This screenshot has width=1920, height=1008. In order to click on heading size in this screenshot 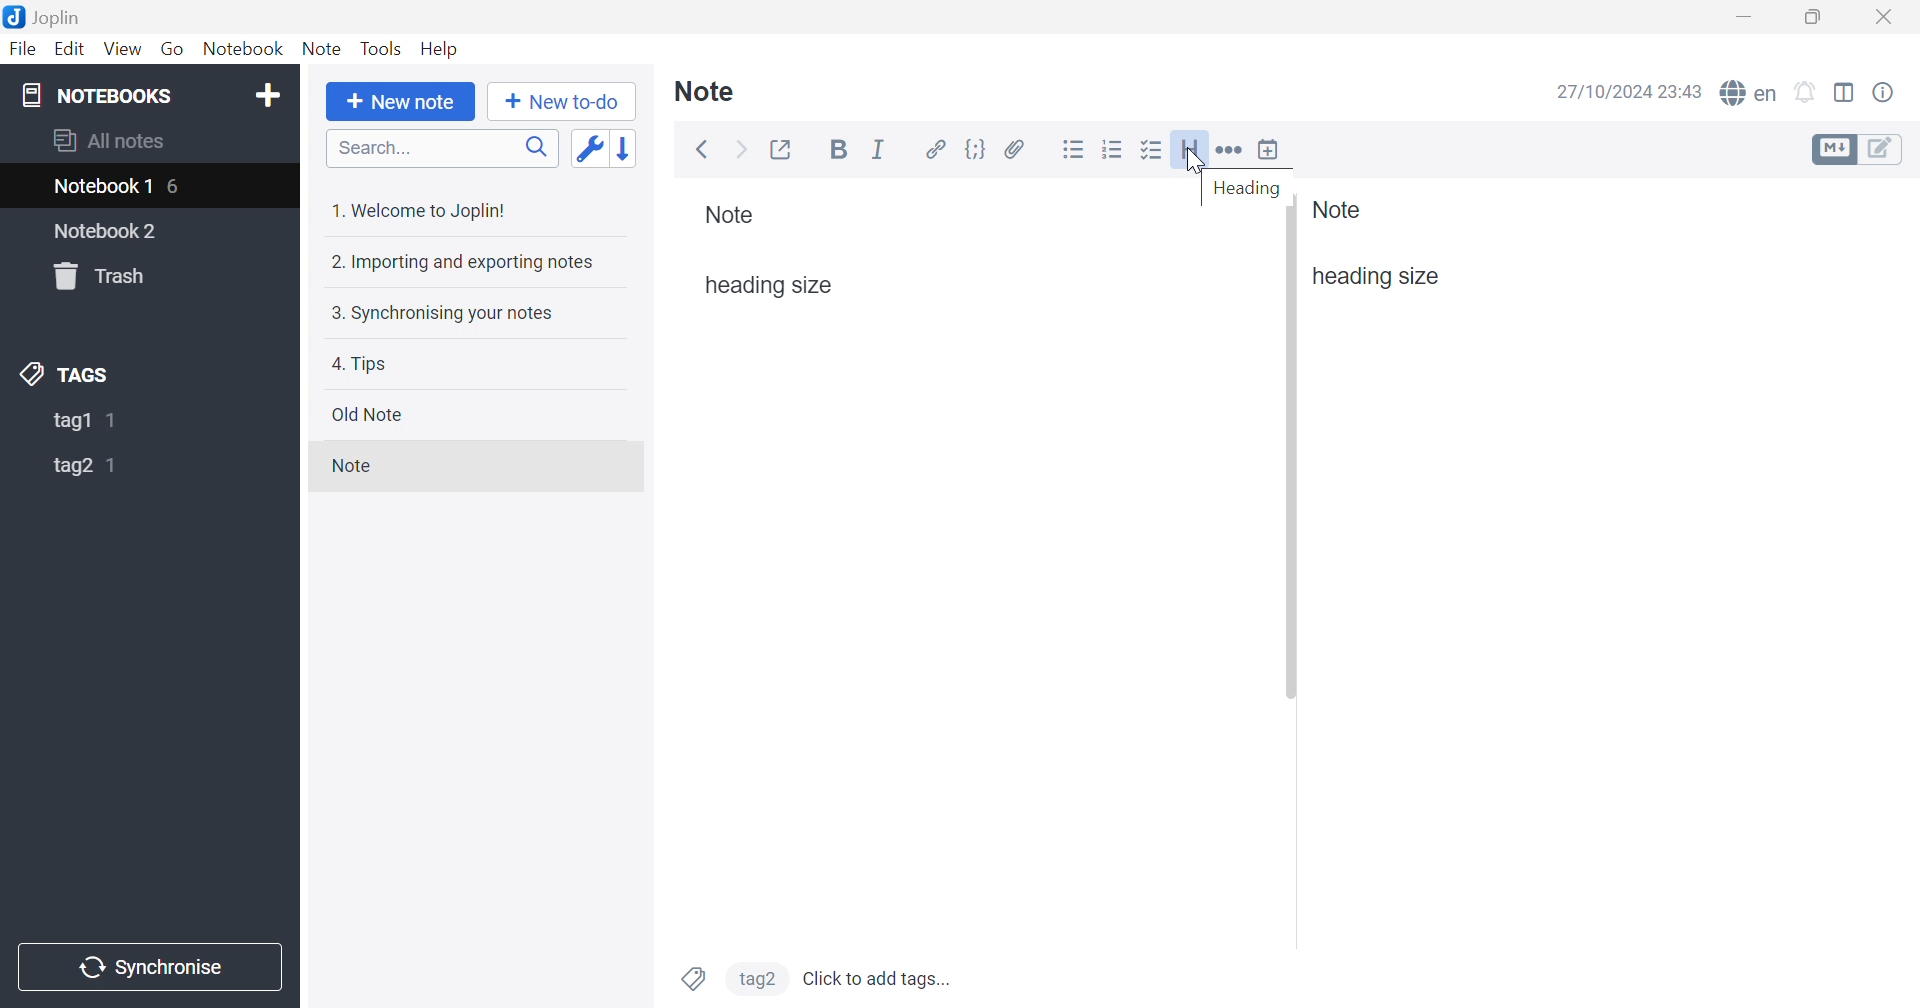, I will do `click(769, 286)`.